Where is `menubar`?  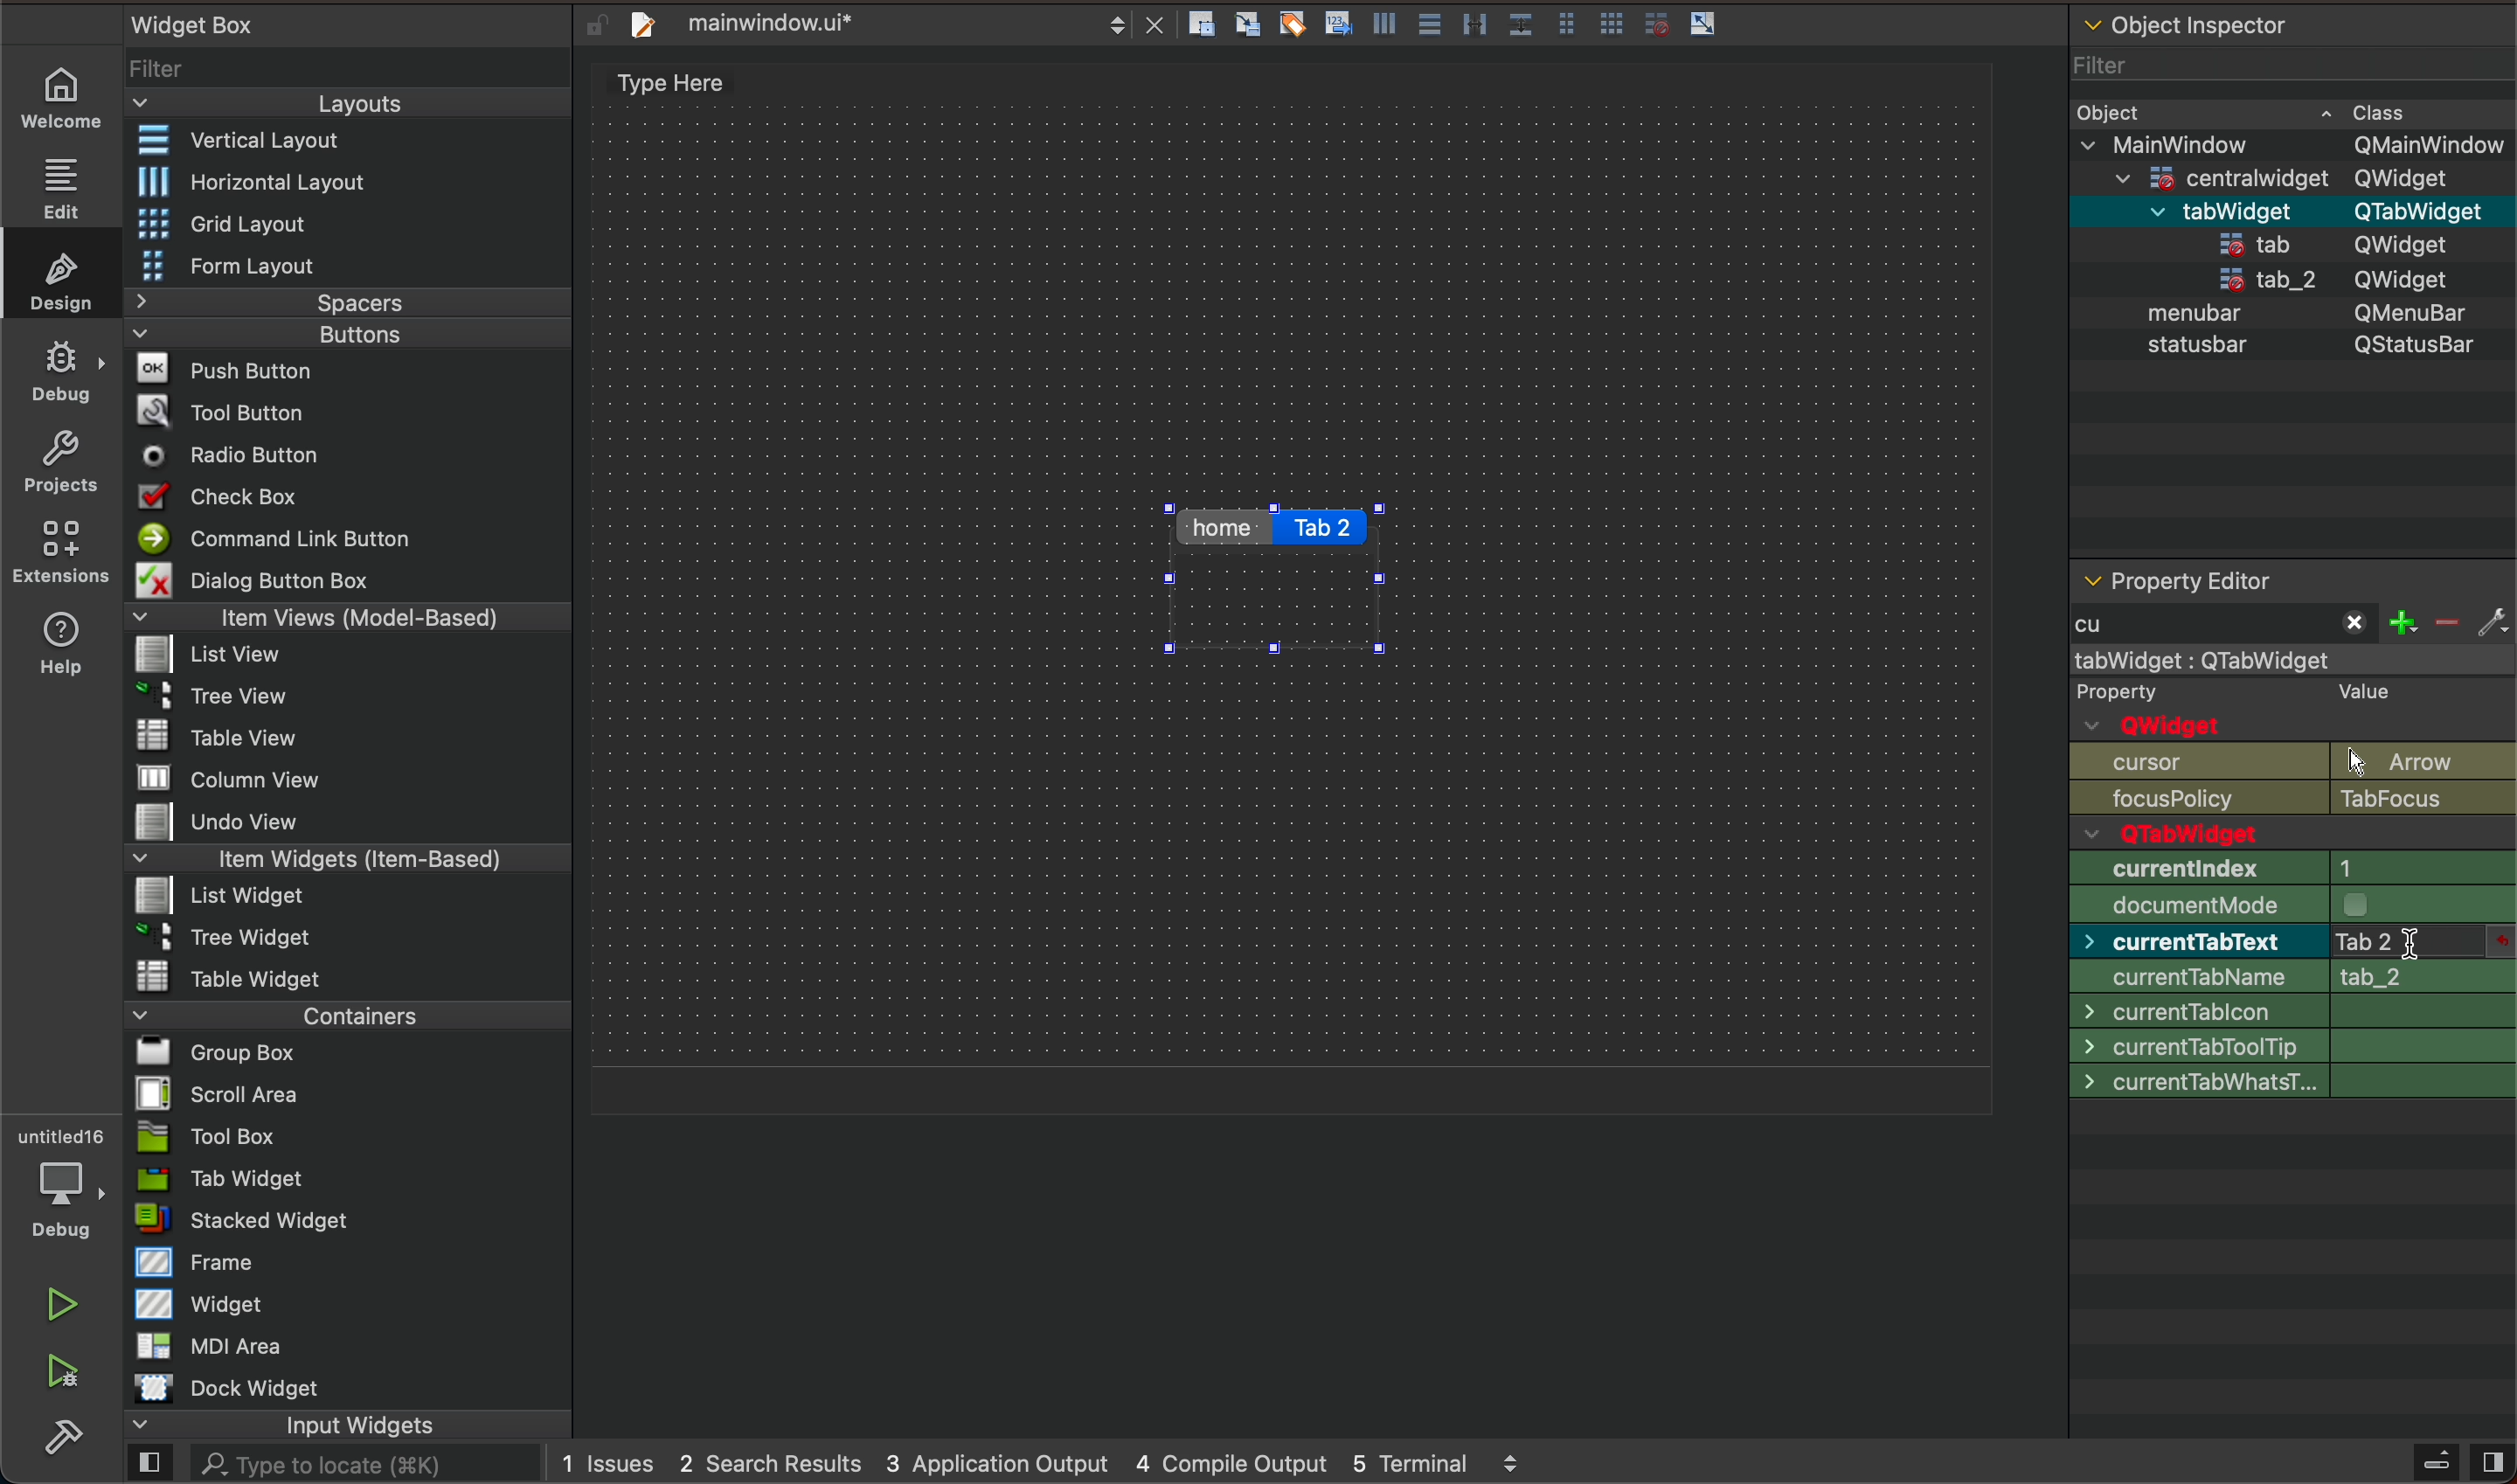
menubar is located at coordinates (2181, 316).